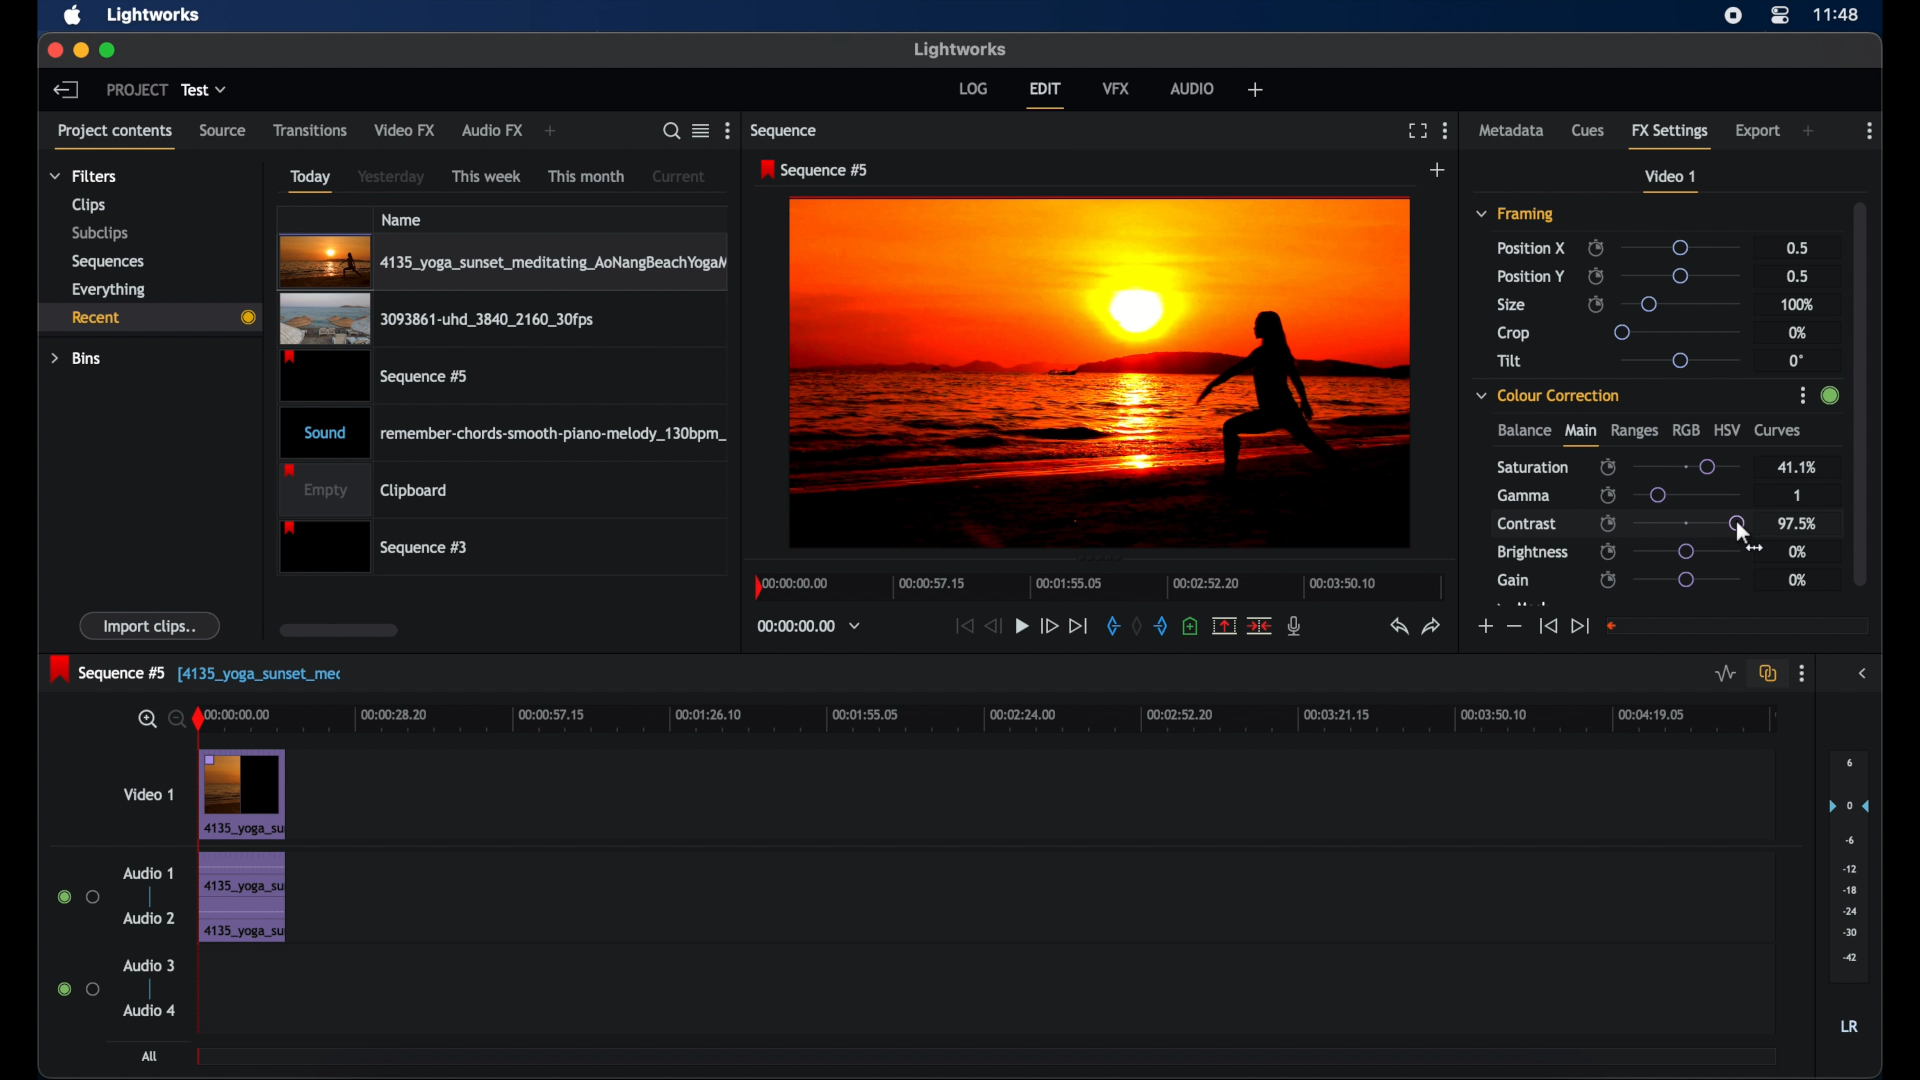 The width and height of the screenshot is (1920, 1080). I want to click on this week, so click(488, 175).